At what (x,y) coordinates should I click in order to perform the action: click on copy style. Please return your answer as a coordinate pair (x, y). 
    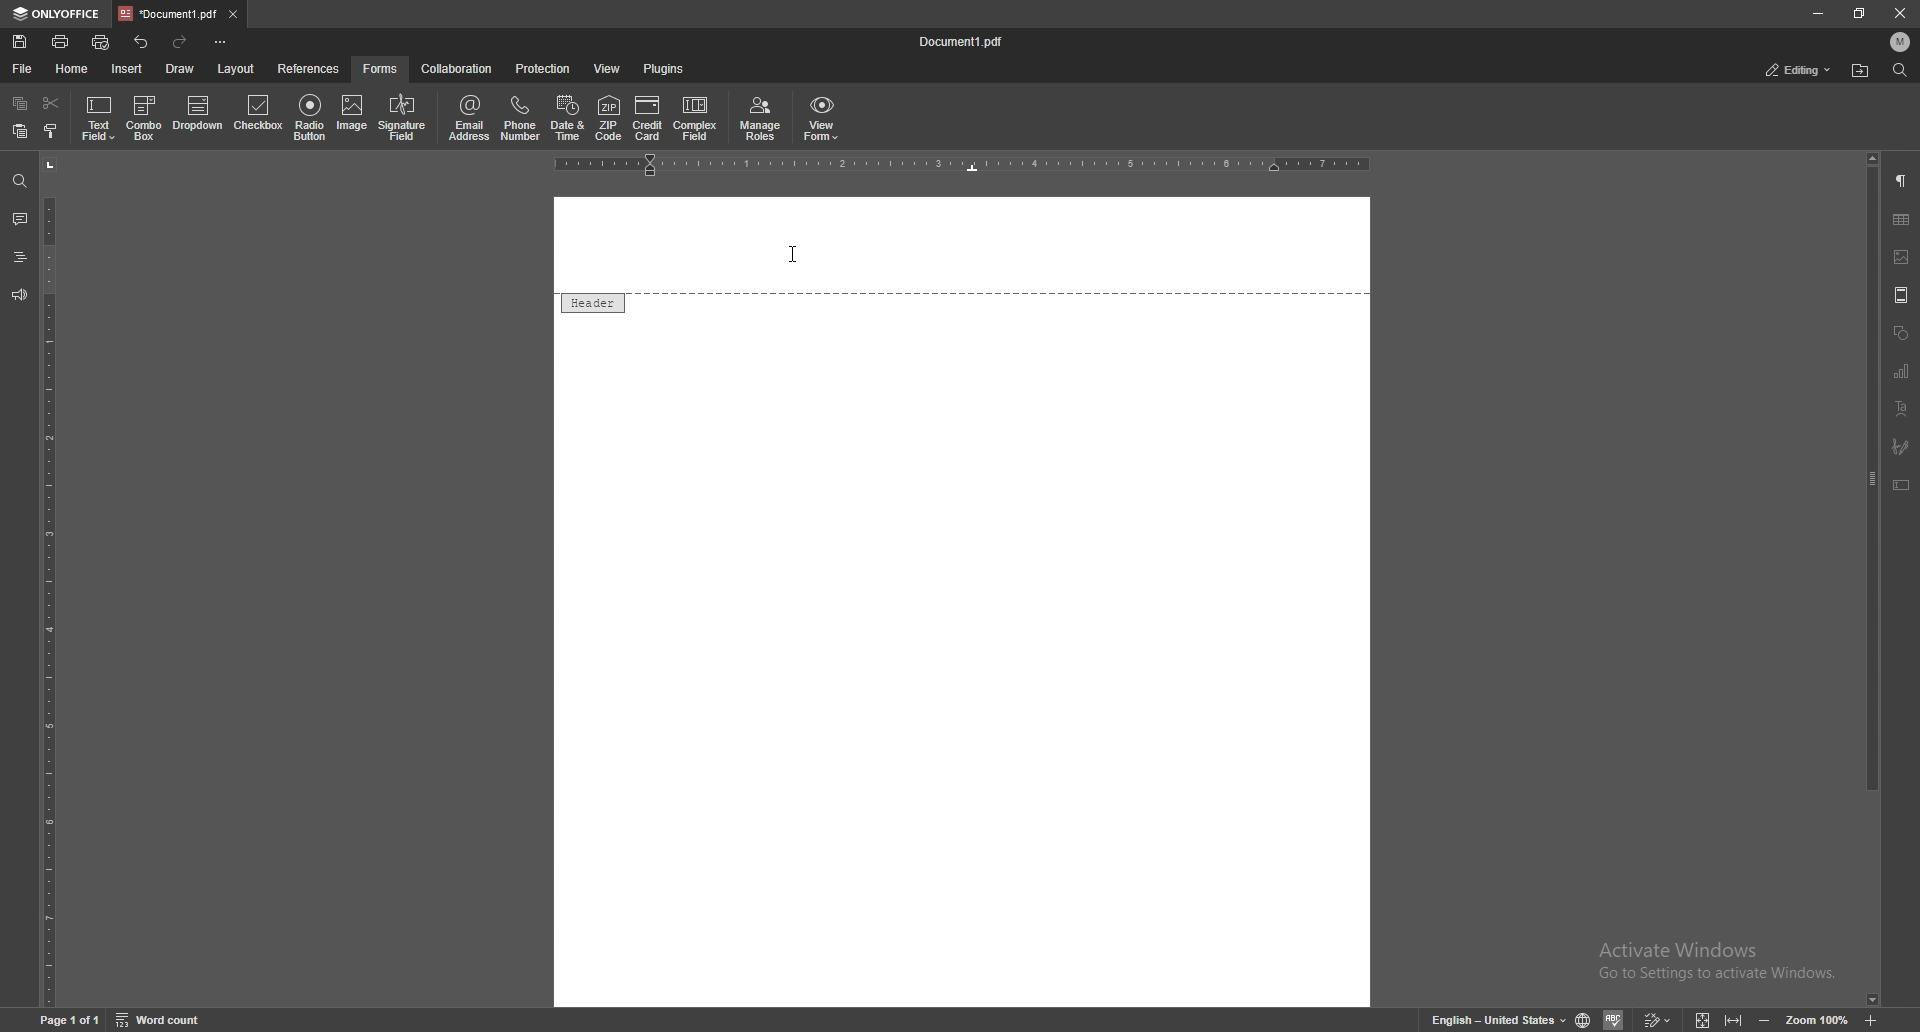
    Looking at the image, I should click on (52, 132).